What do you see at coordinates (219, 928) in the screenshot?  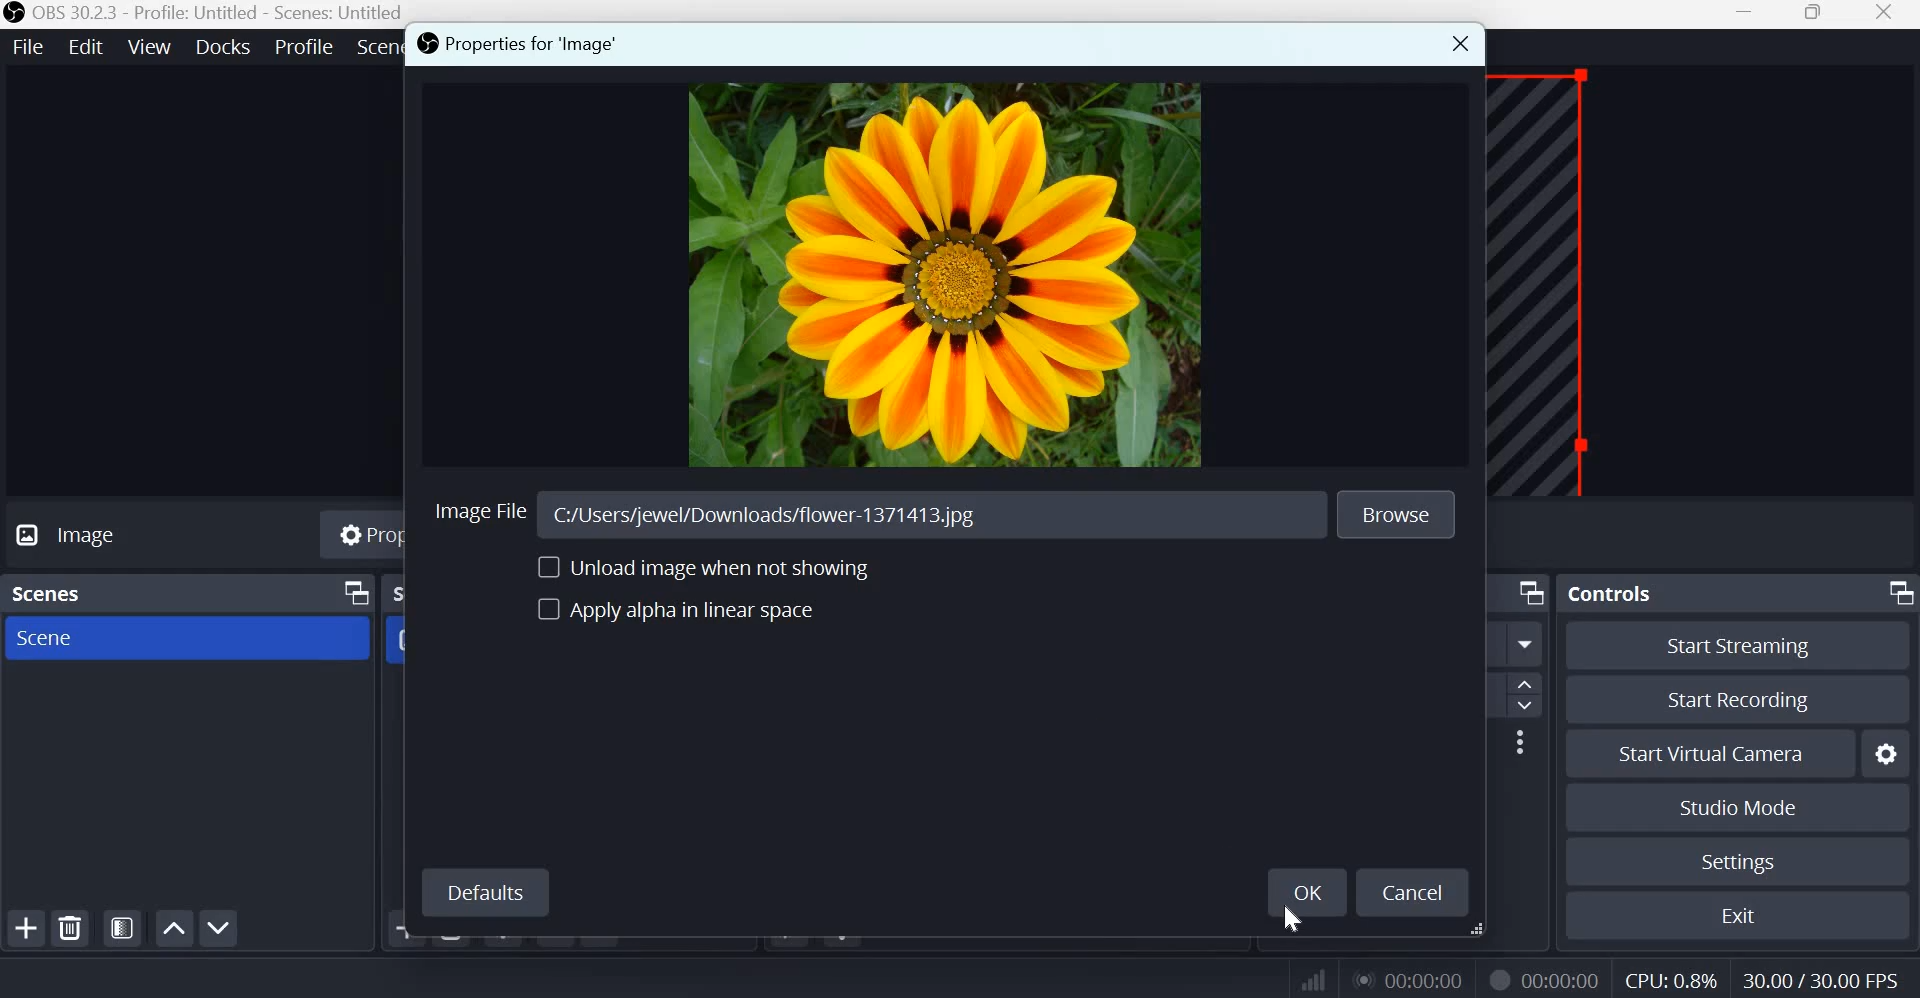 I see `Move scene down` at bounding box center [219, 928].